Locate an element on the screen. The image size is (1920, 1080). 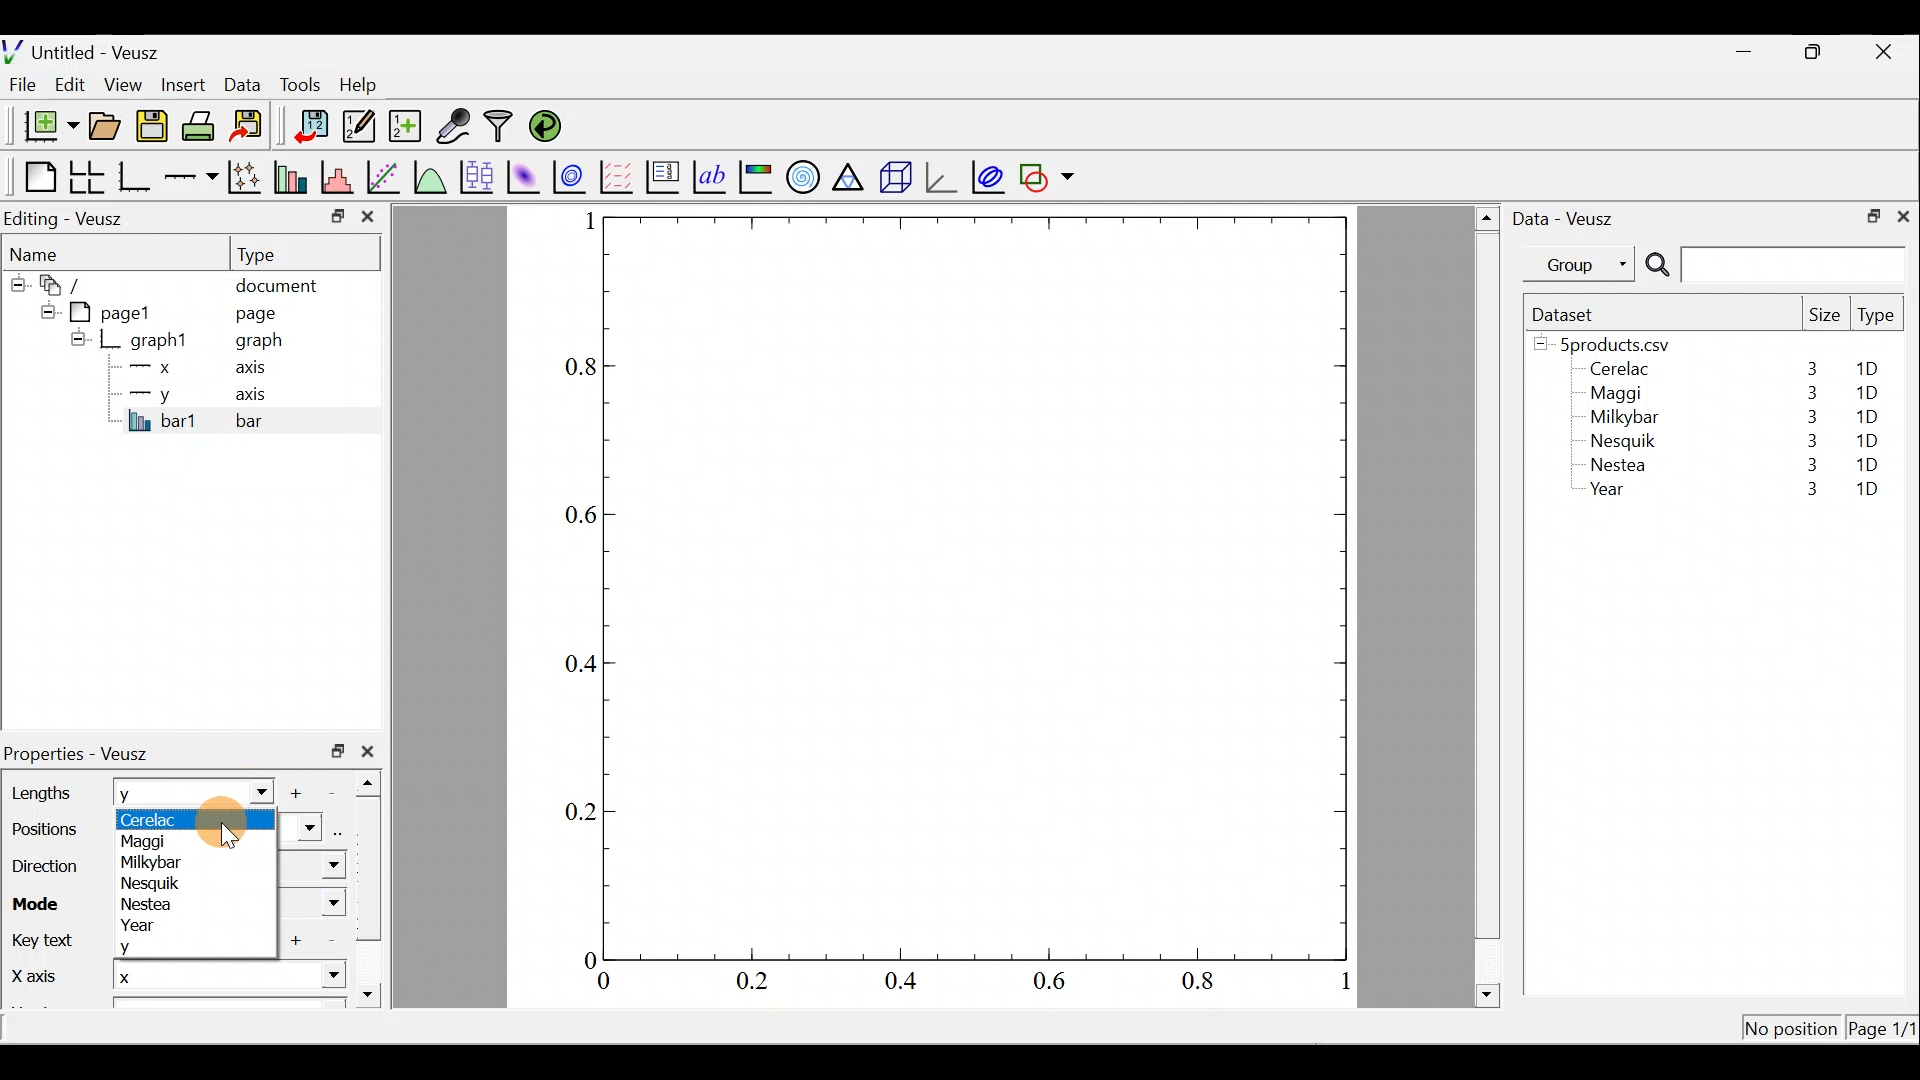
Length dropdown is located at coordinates (252, 791).